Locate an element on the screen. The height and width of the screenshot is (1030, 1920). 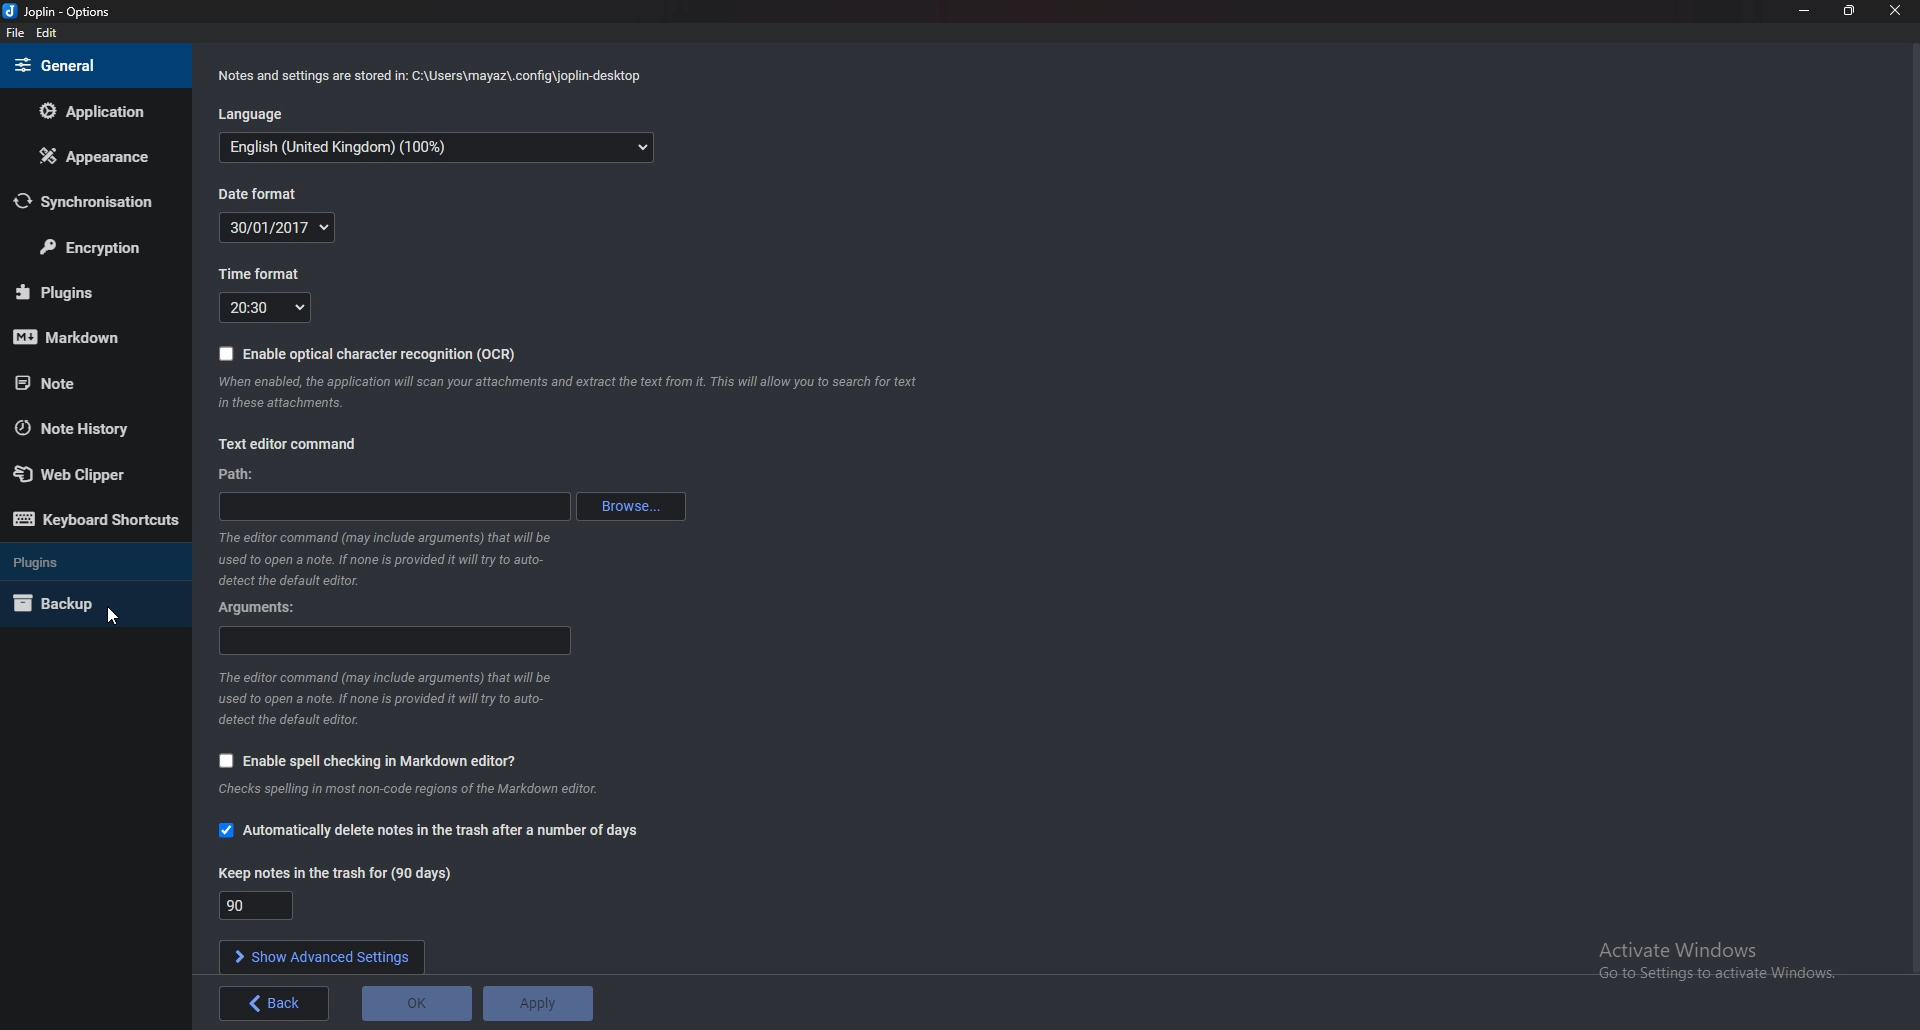
Time format is located at coordinates (269, 308).